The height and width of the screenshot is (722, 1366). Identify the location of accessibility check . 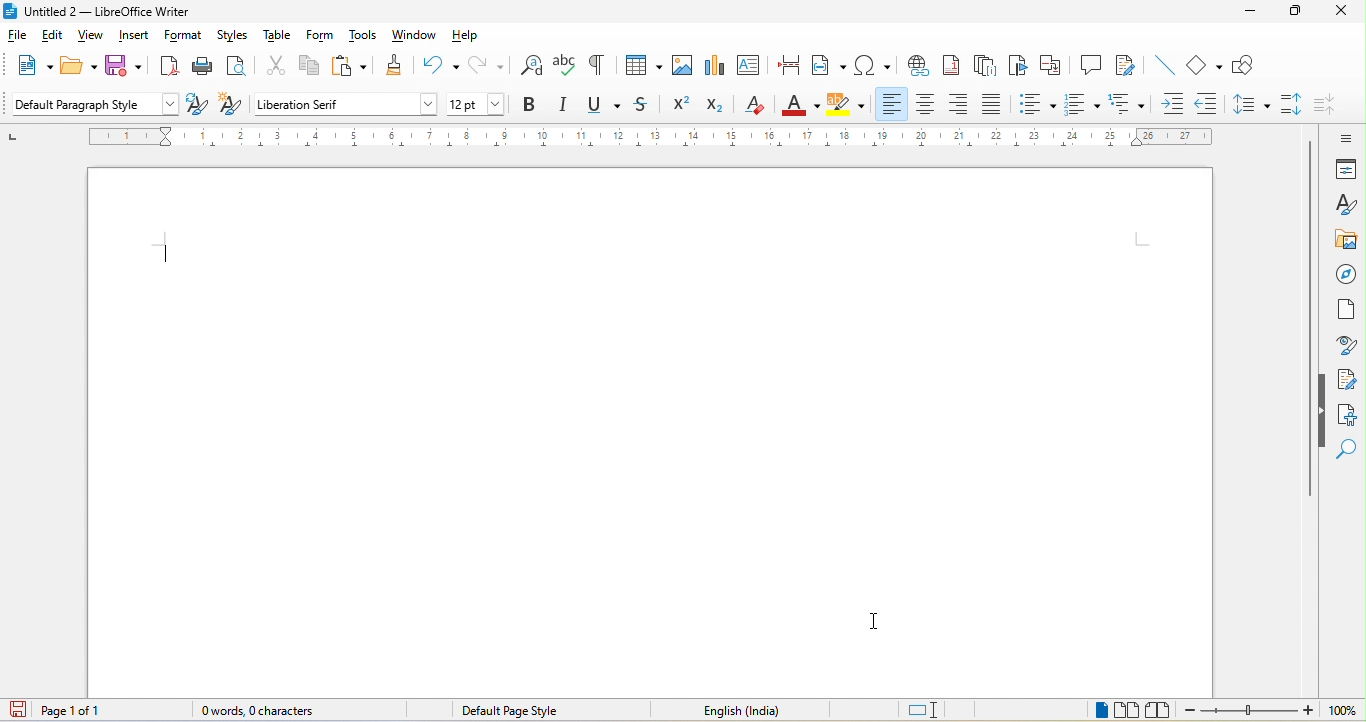
(1349, 416).